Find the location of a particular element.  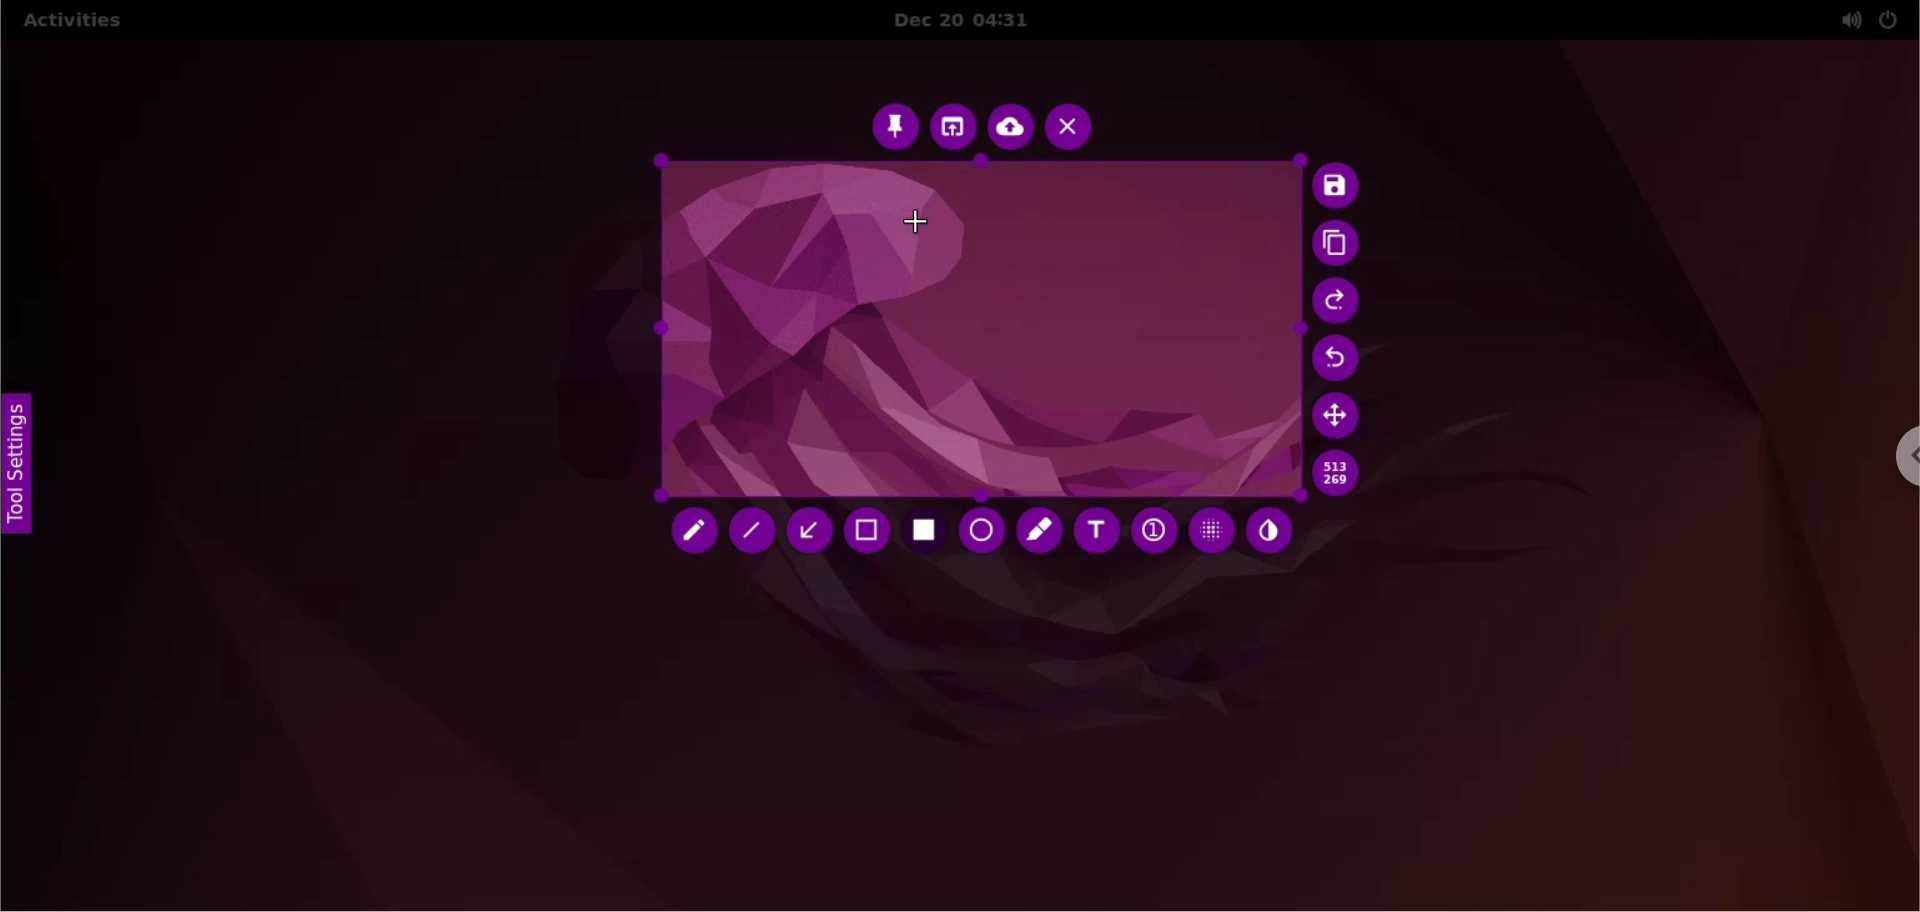

upload is located at coordinates (1010, 127).